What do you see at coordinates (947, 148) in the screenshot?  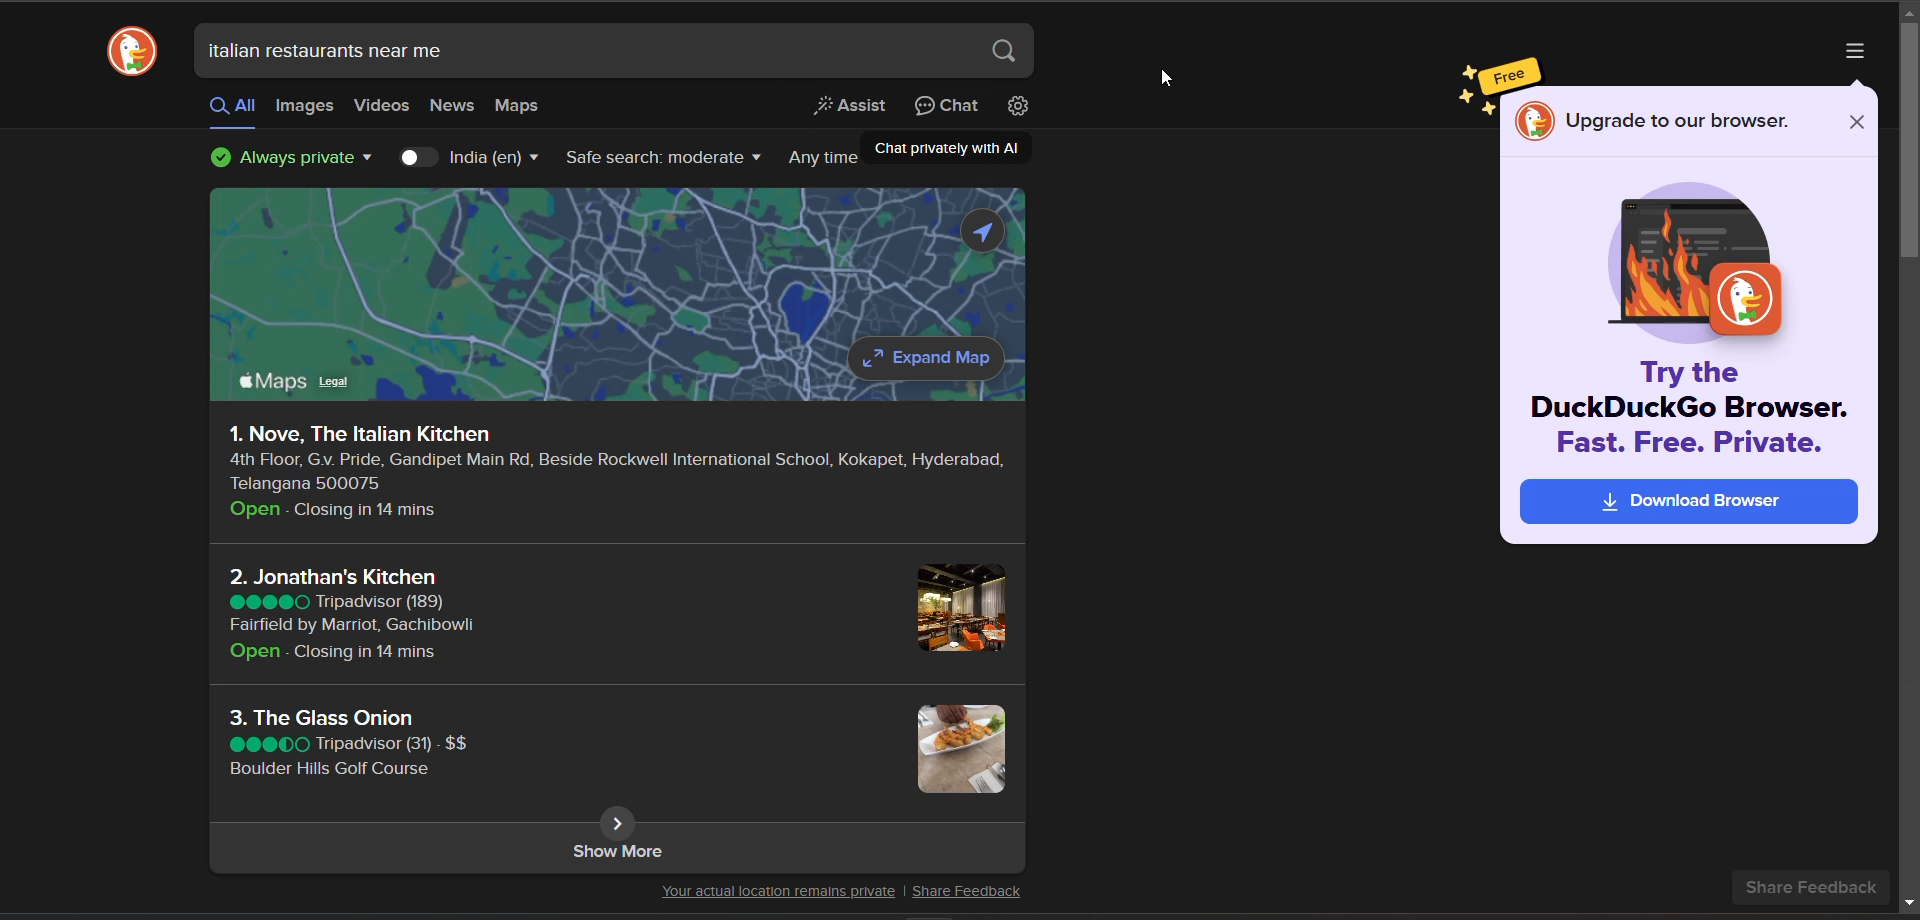 I see `Chat privately with Al` at bounding box center [947, 148].